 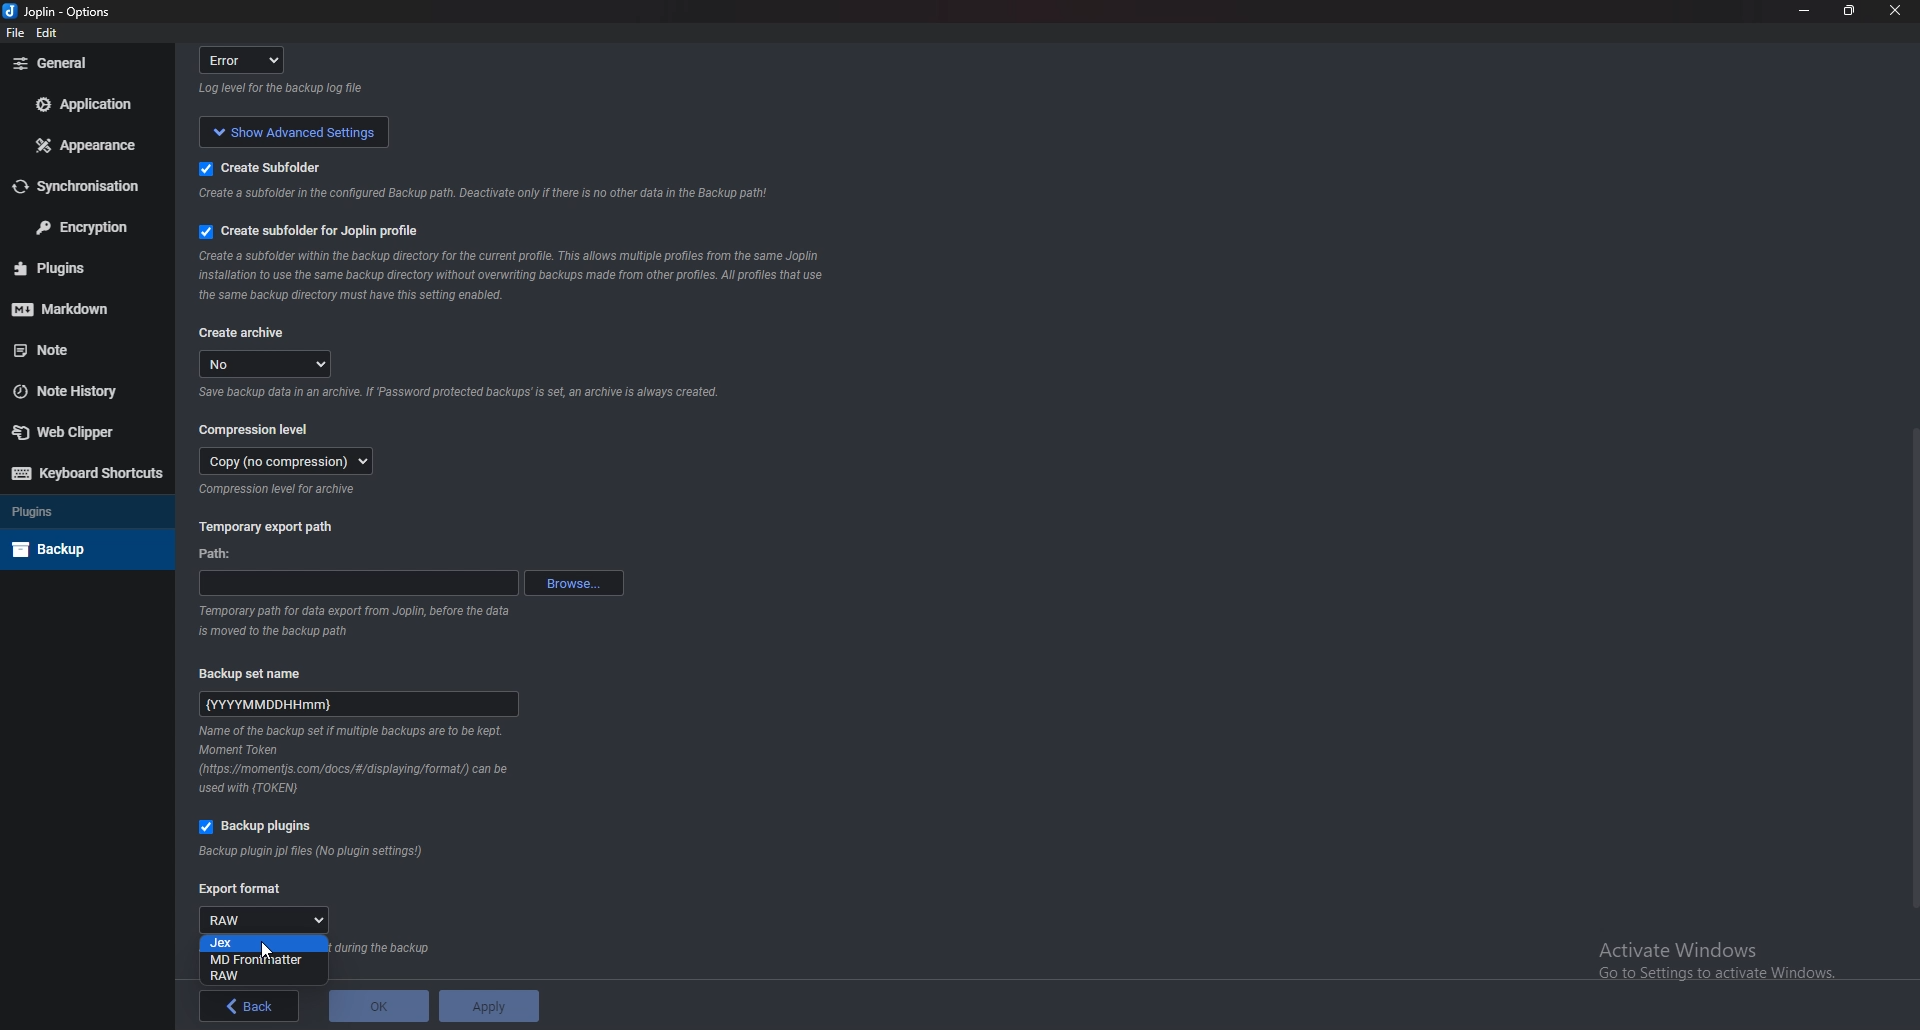 What do you see at coordinates (478, 196) in the screenshot?
I see `info` at bounding box center [478, 196].